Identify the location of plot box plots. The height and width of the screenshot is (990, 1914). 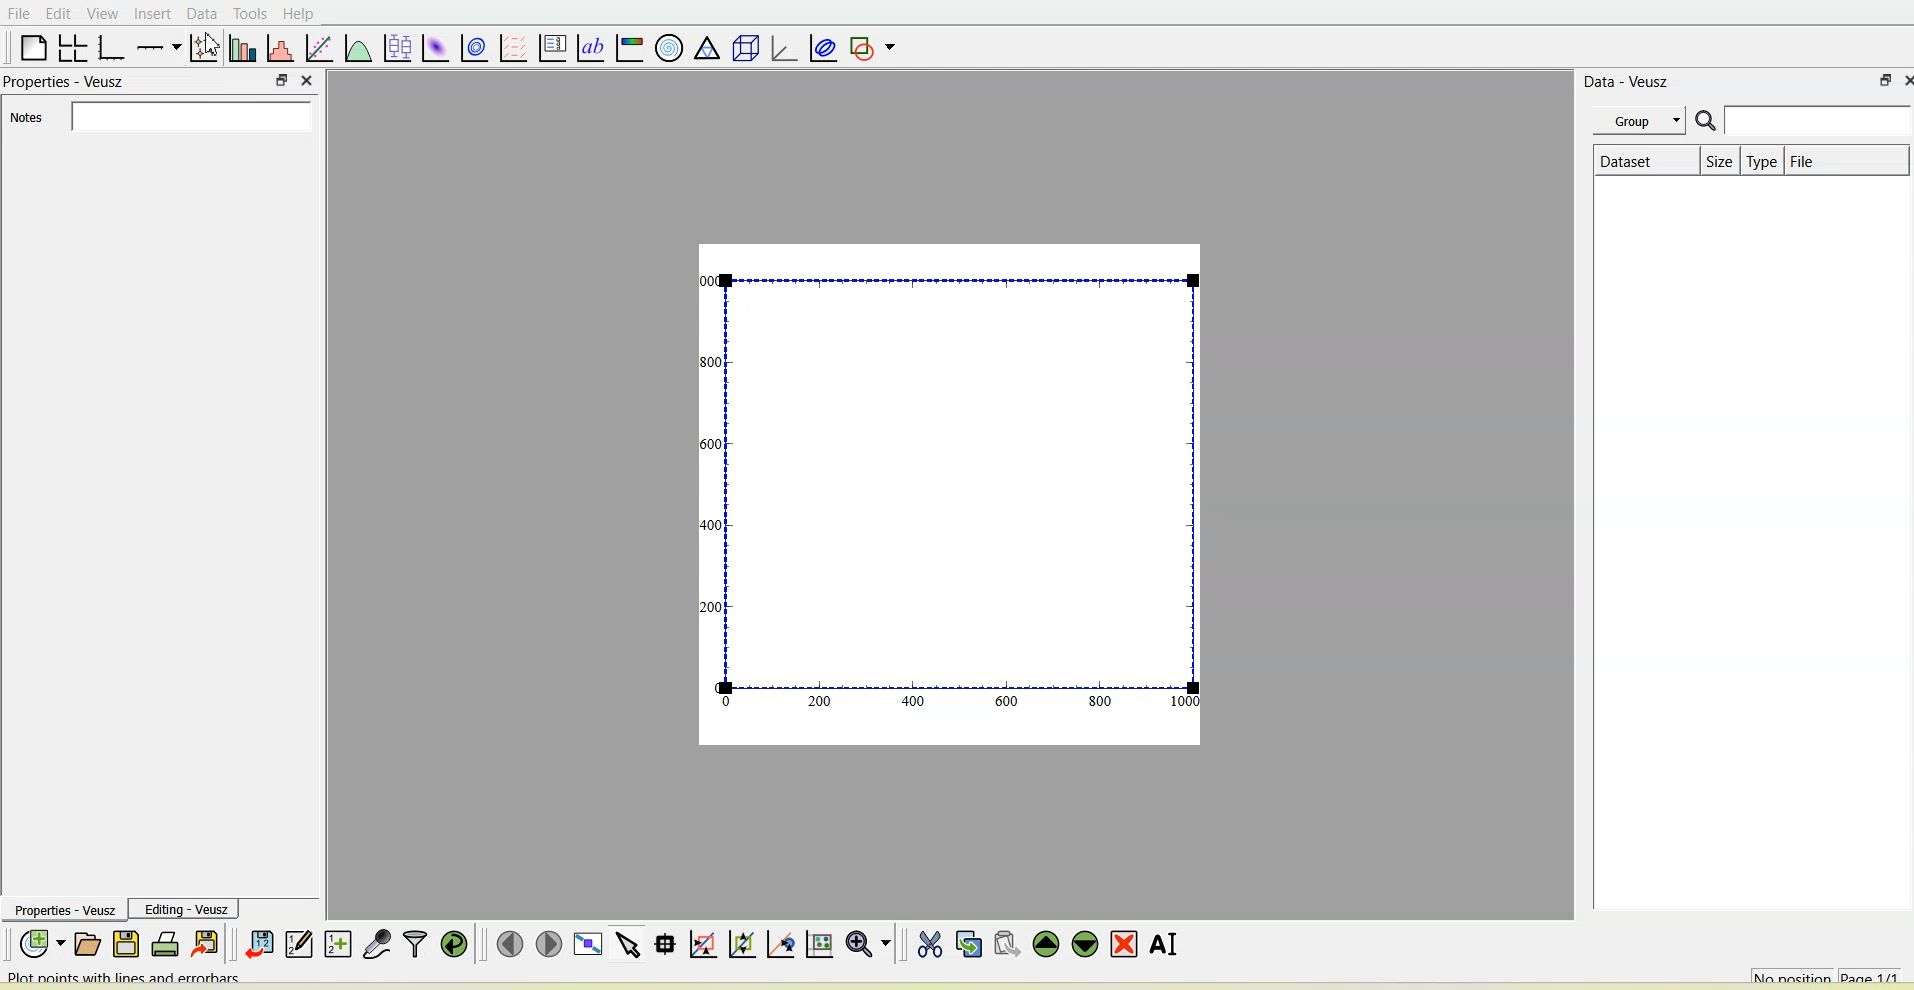
(397, 47).